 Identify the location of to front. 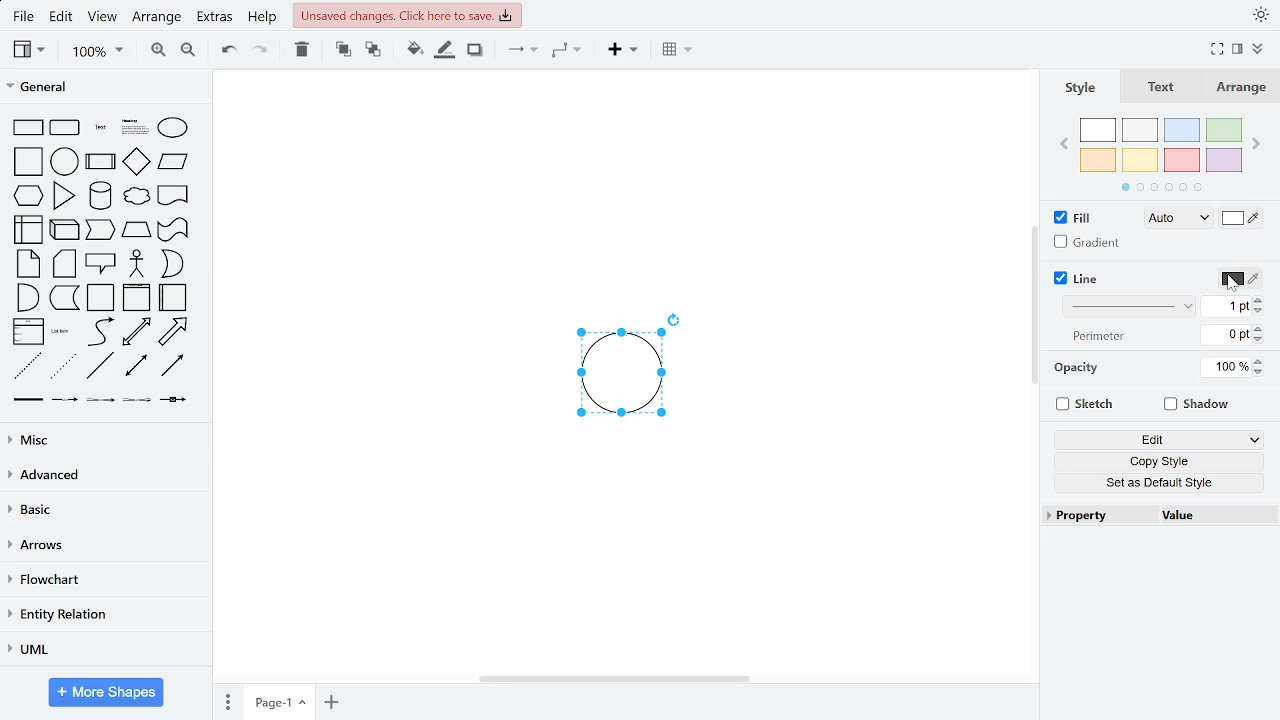
(342, 50).